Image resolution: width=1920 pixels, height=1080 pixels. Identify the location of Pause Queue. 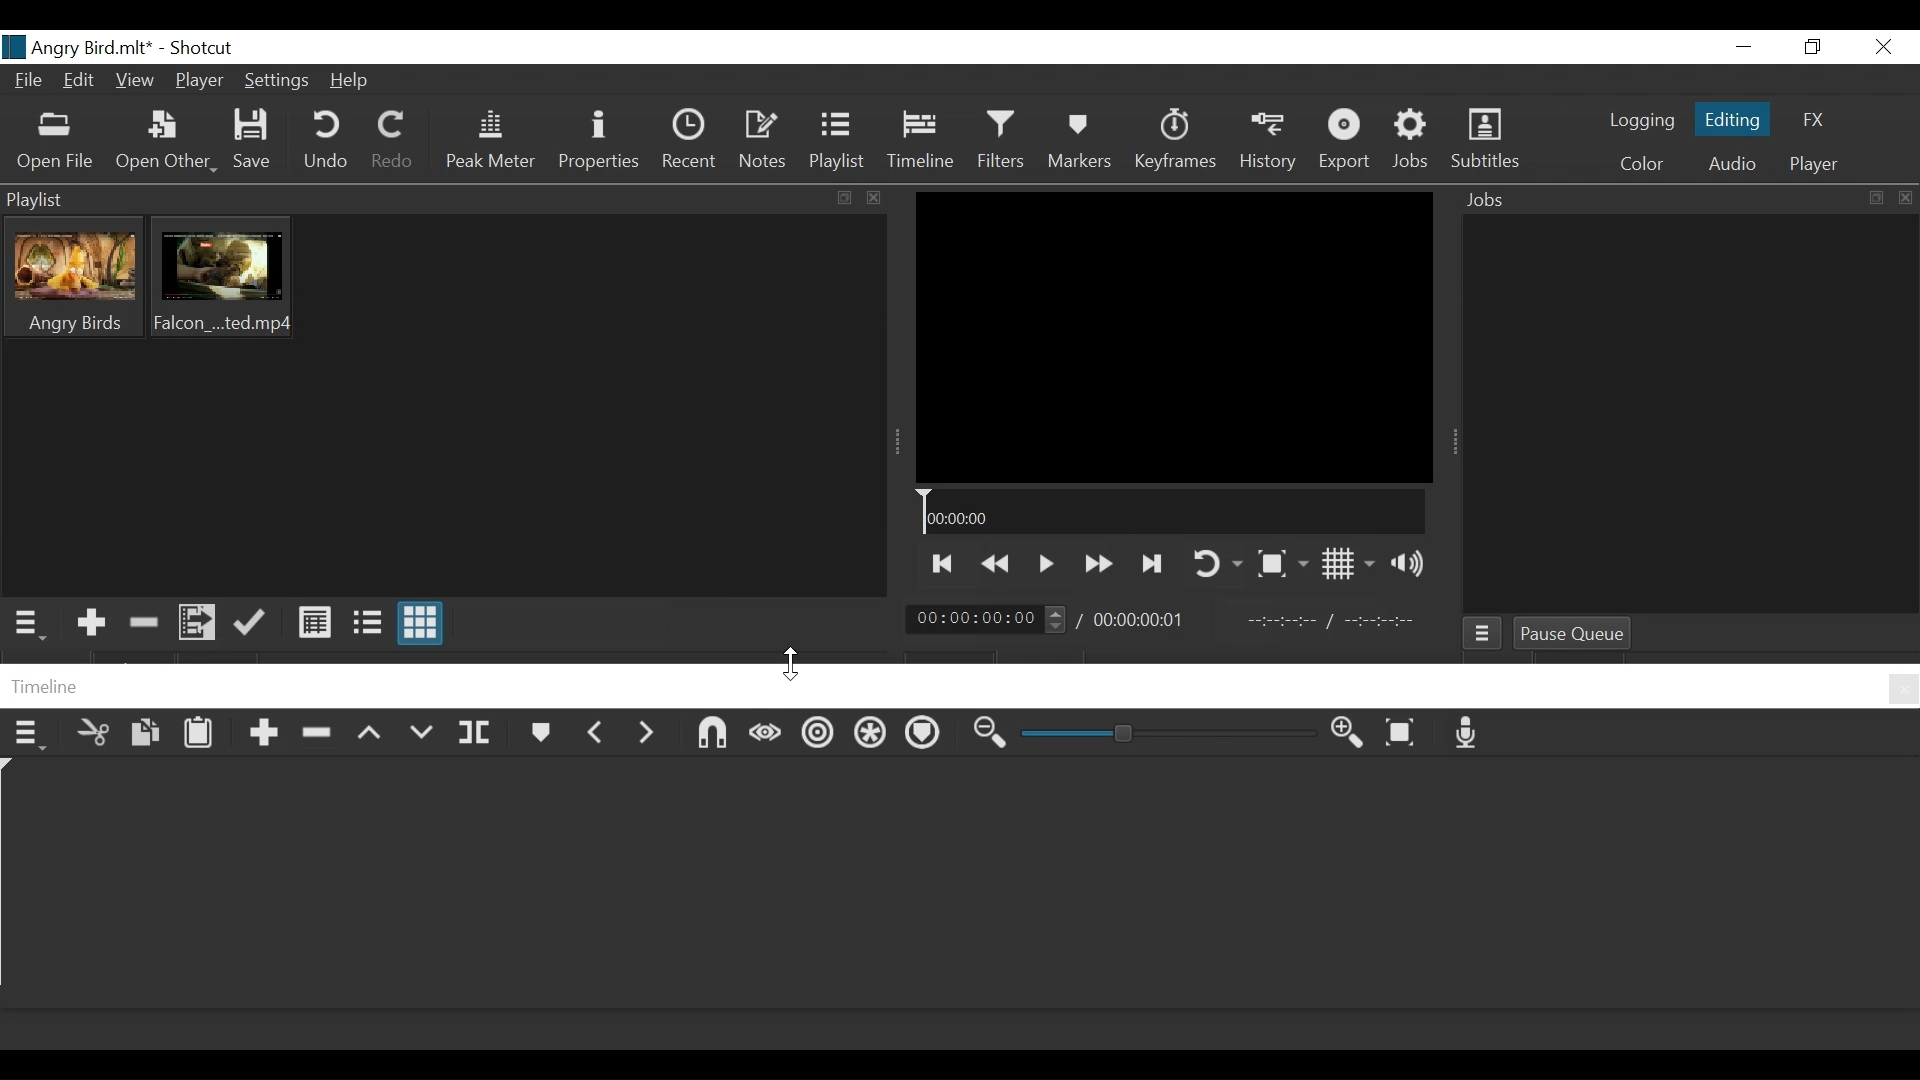
(1573, 633).